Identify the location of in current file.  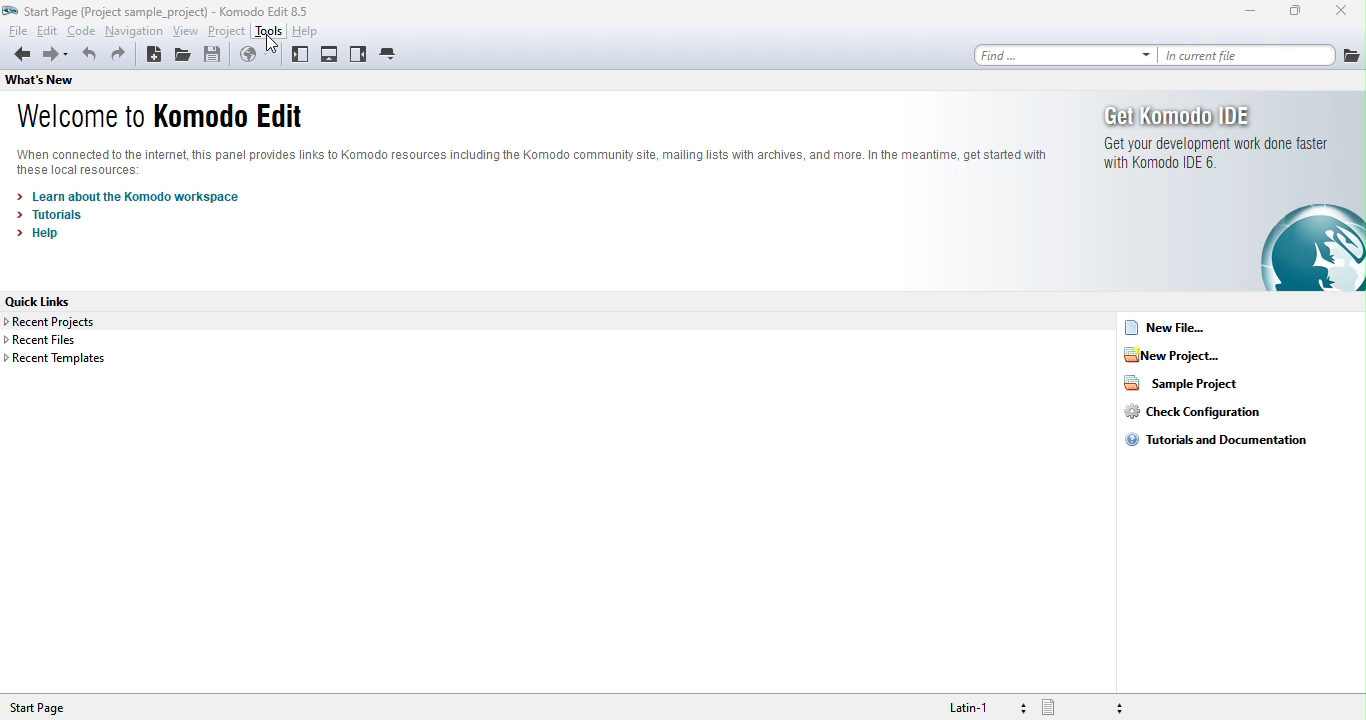
(1247, 56).